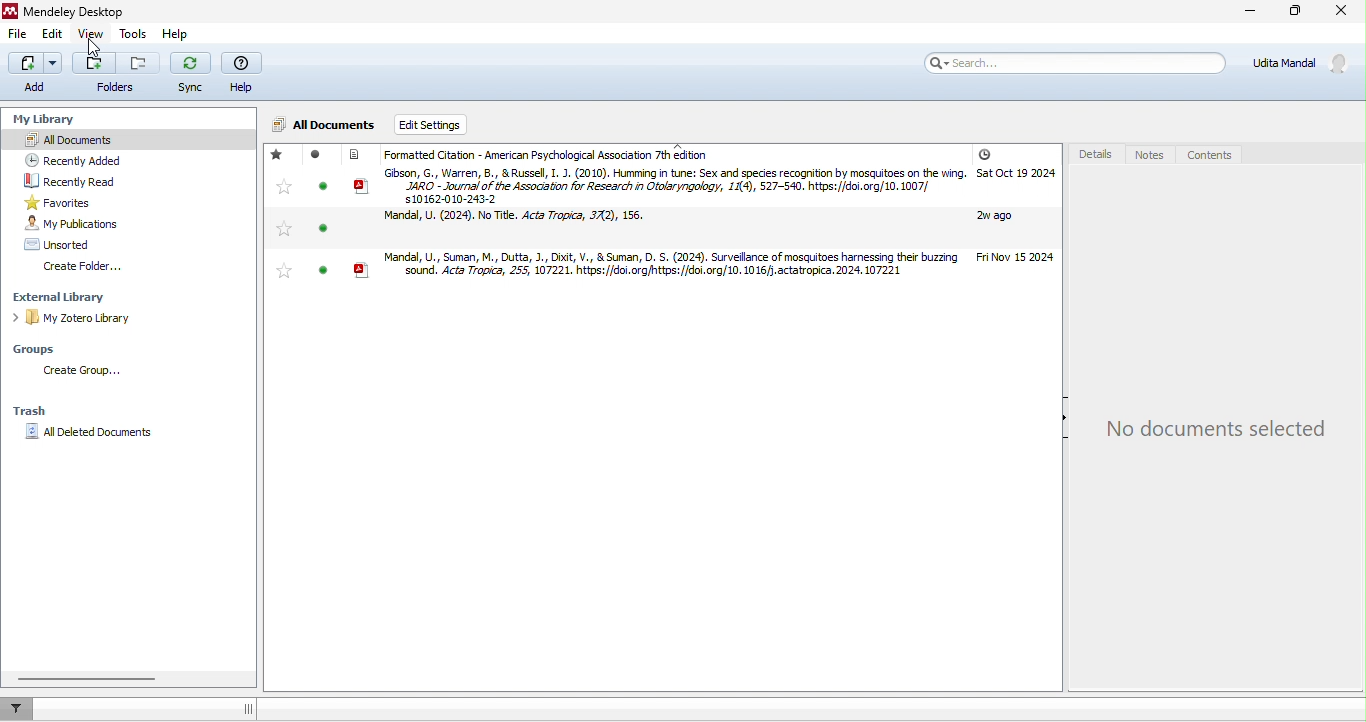 The image size is (1366, 722). I want to click on contents, so click(1215, 153).